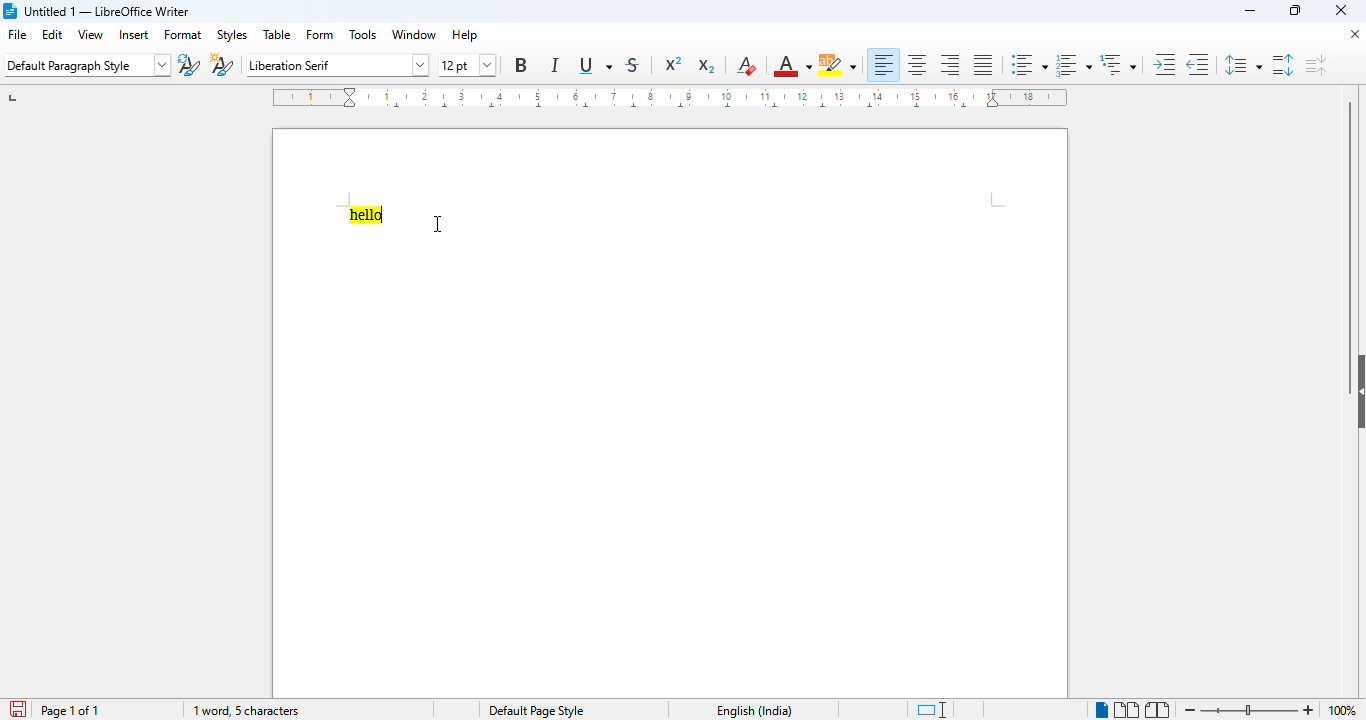 The image size is (1366, 720). Describe the element at coordinates (81, 66) in the screenshot. I see `Default Paragraph Style` at that location.